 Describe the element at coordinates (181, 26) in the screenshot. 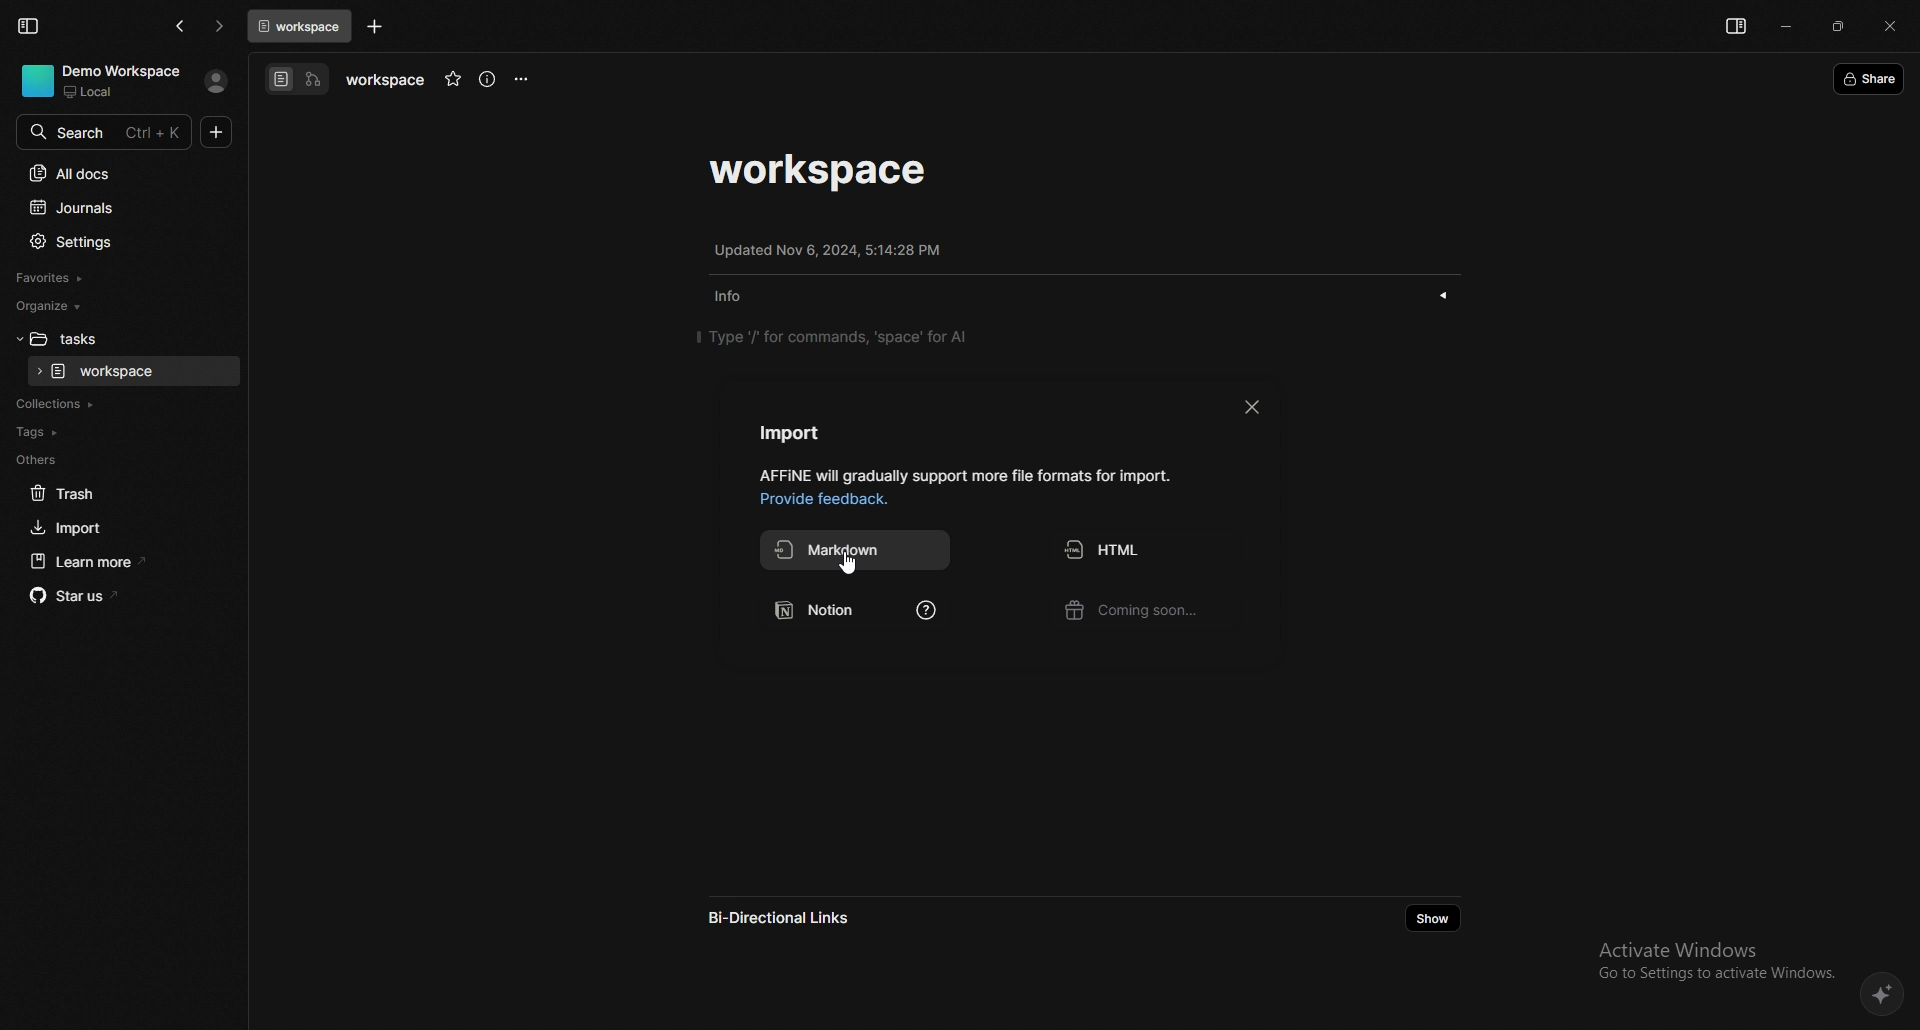

I see `go back` at that location.